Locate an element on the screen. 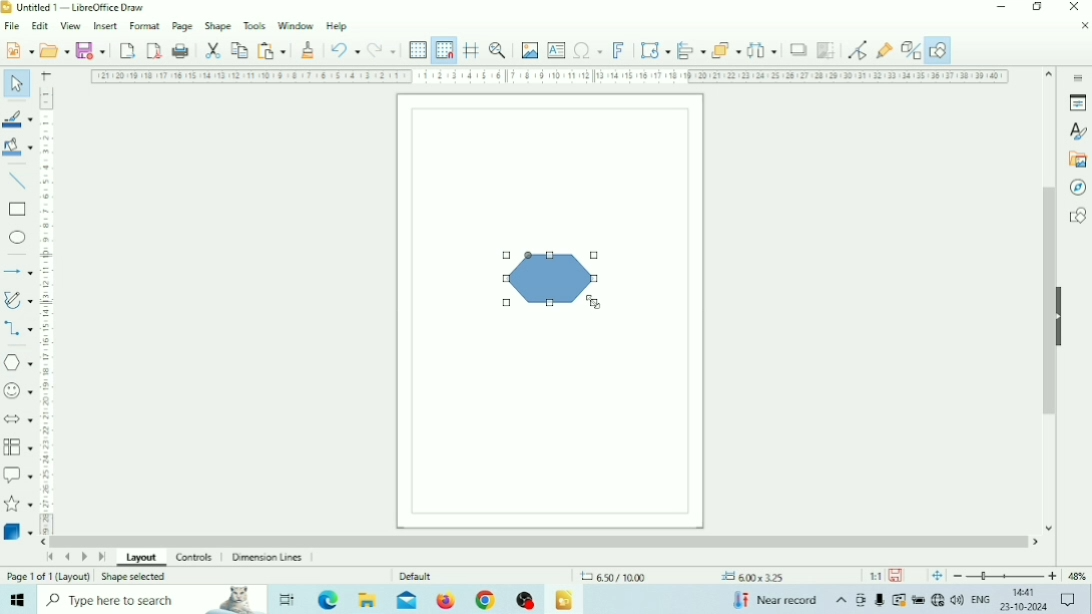  Speakers is located at coordinates (956, 600).